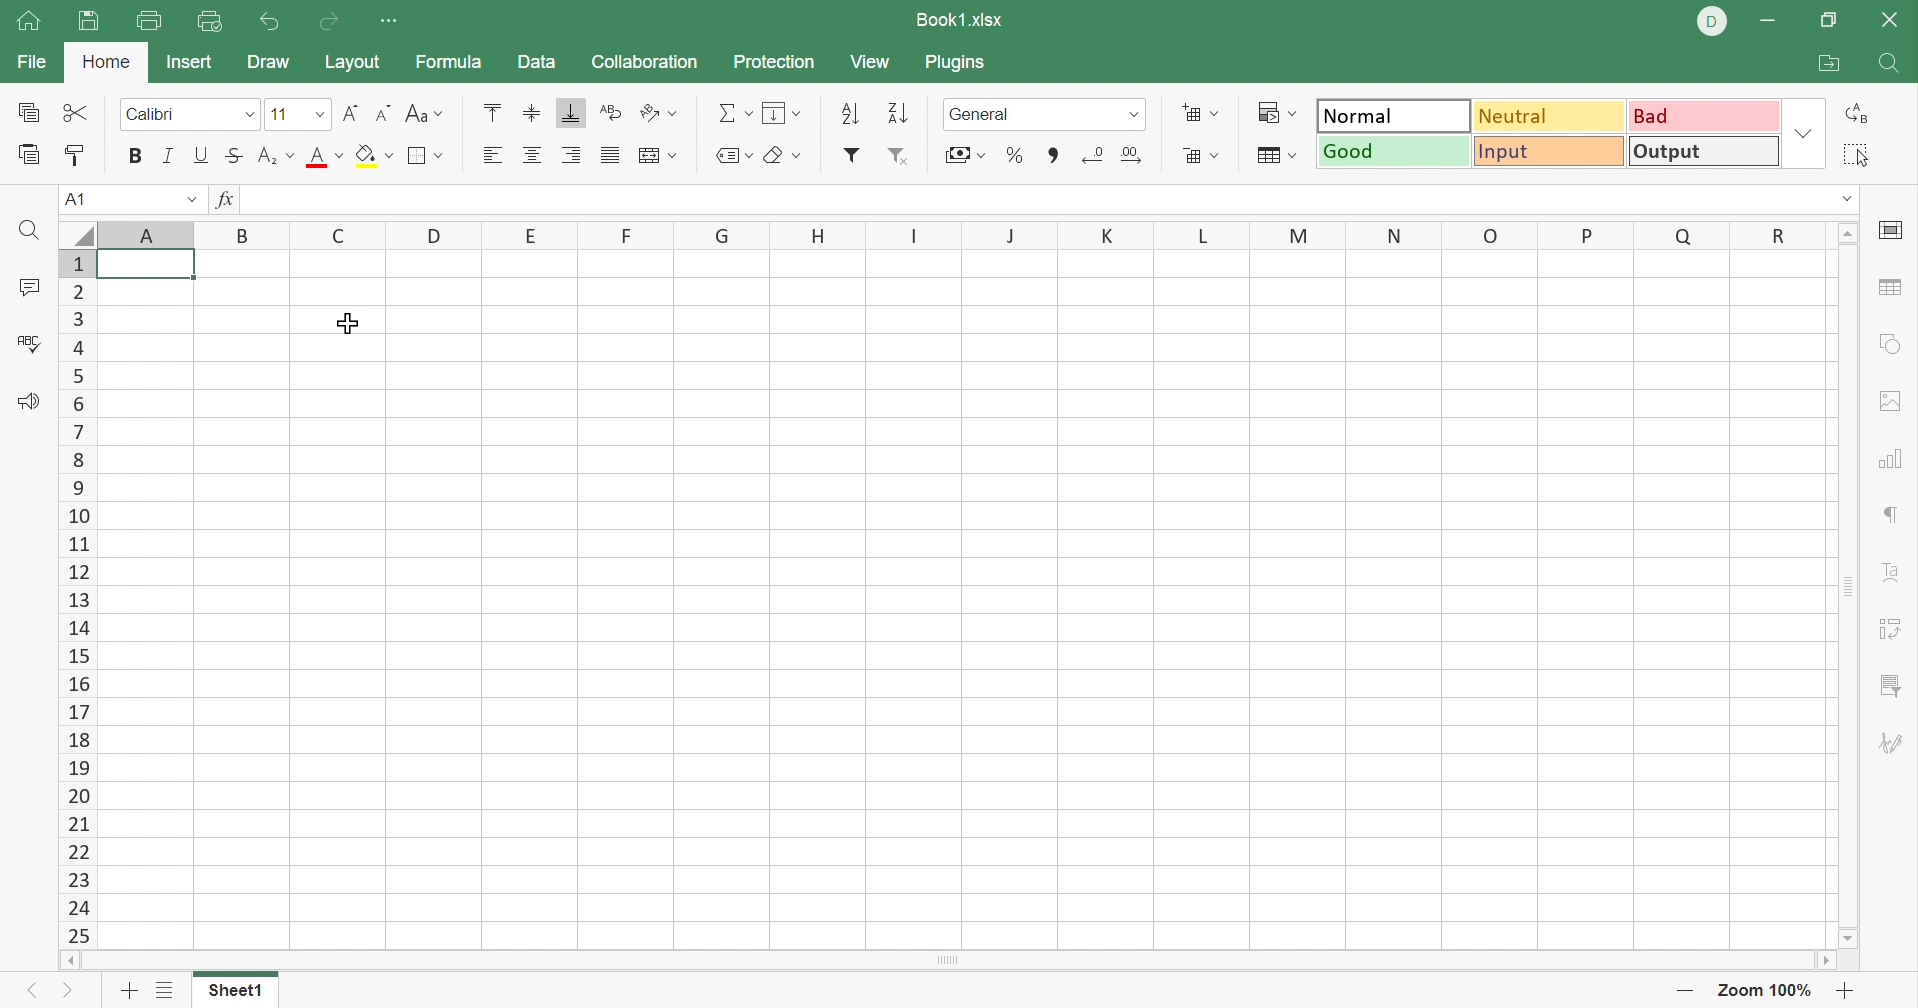 This screenshot has height=1008, width=1918. Describe the element at coordinates (147, 268) in the screenshot. I see `selected cells` at that location.